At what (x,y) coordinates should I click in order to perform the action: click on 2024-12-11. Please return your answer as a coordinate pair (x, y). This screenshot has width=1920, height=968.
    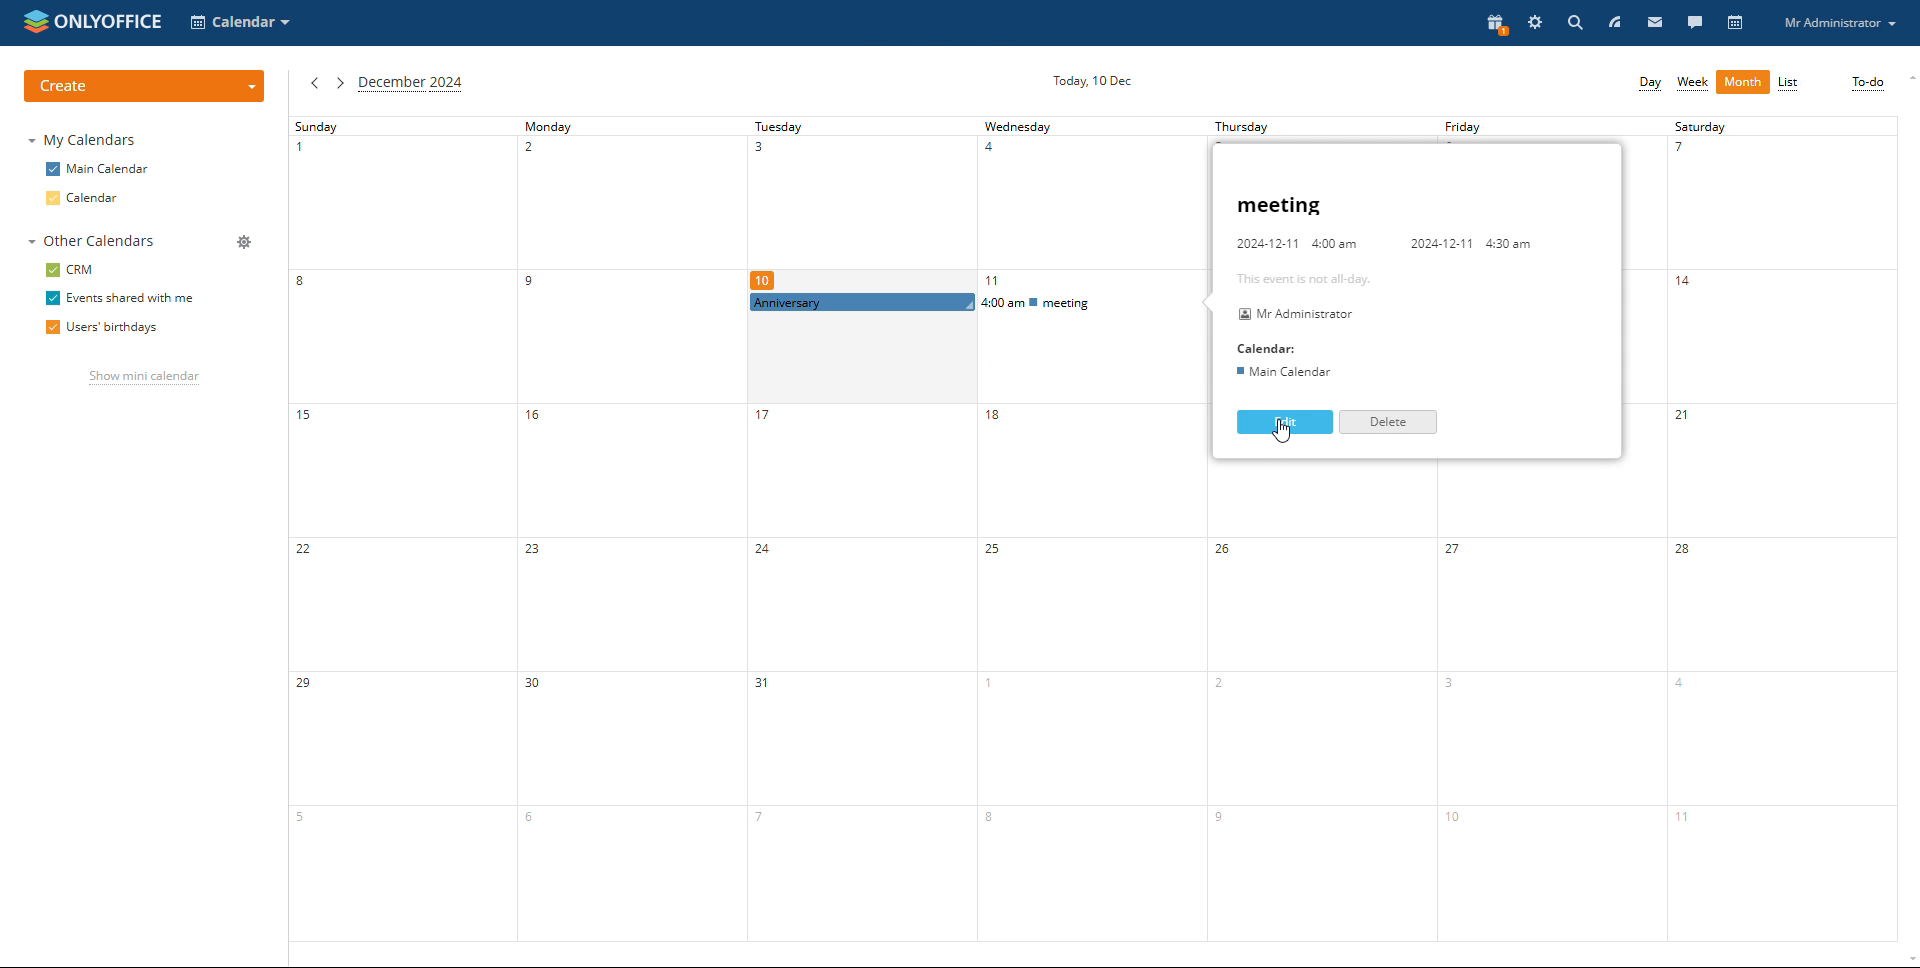
    Looking at the image, I should click on (1436, 245).